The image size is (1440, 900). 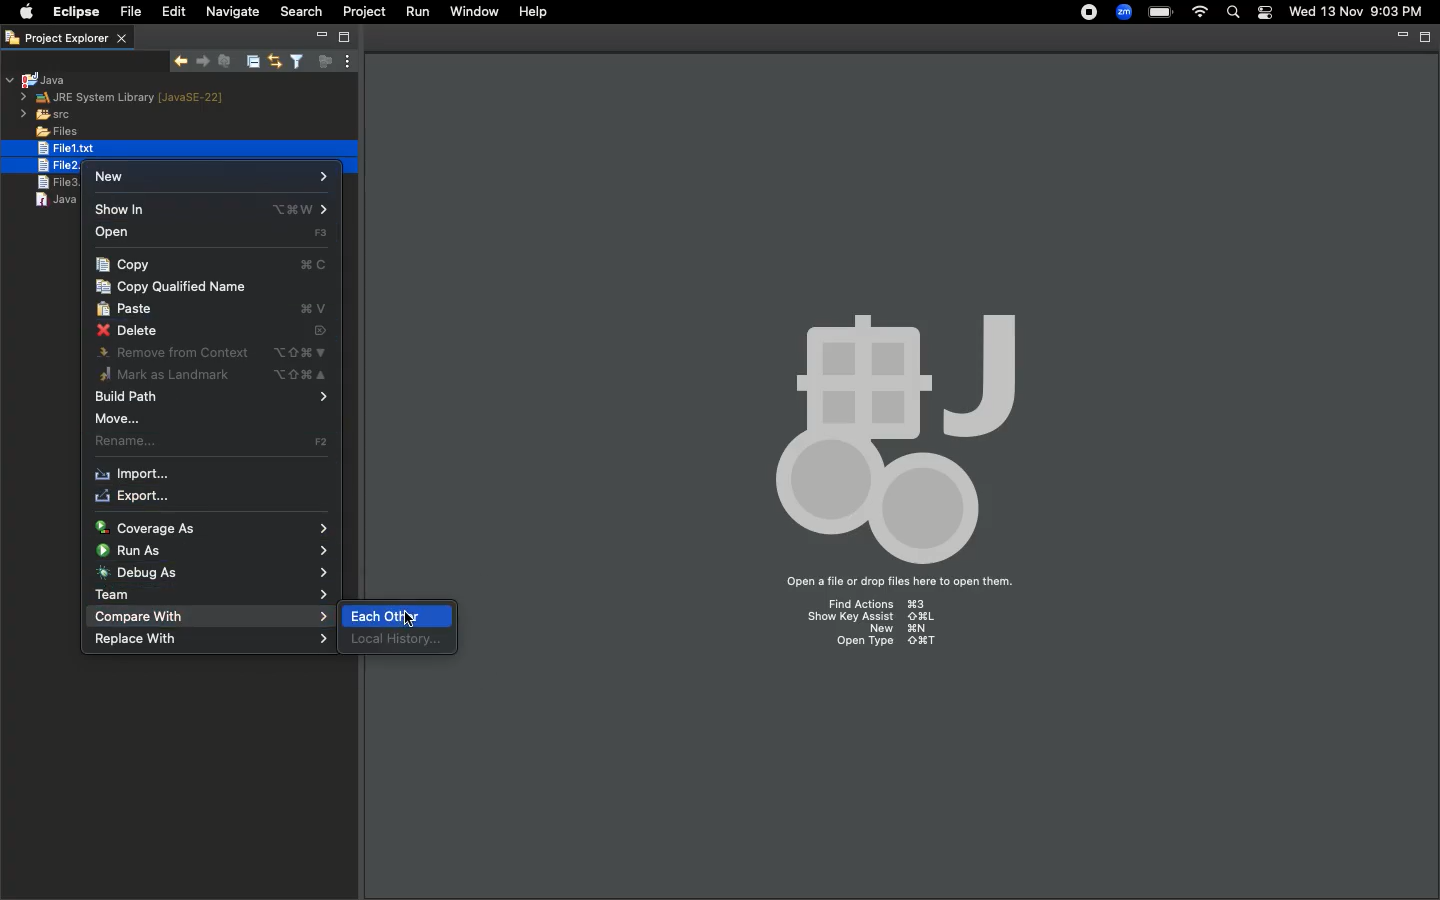 I want to click on Show key assist, so click(x=871, y=618).